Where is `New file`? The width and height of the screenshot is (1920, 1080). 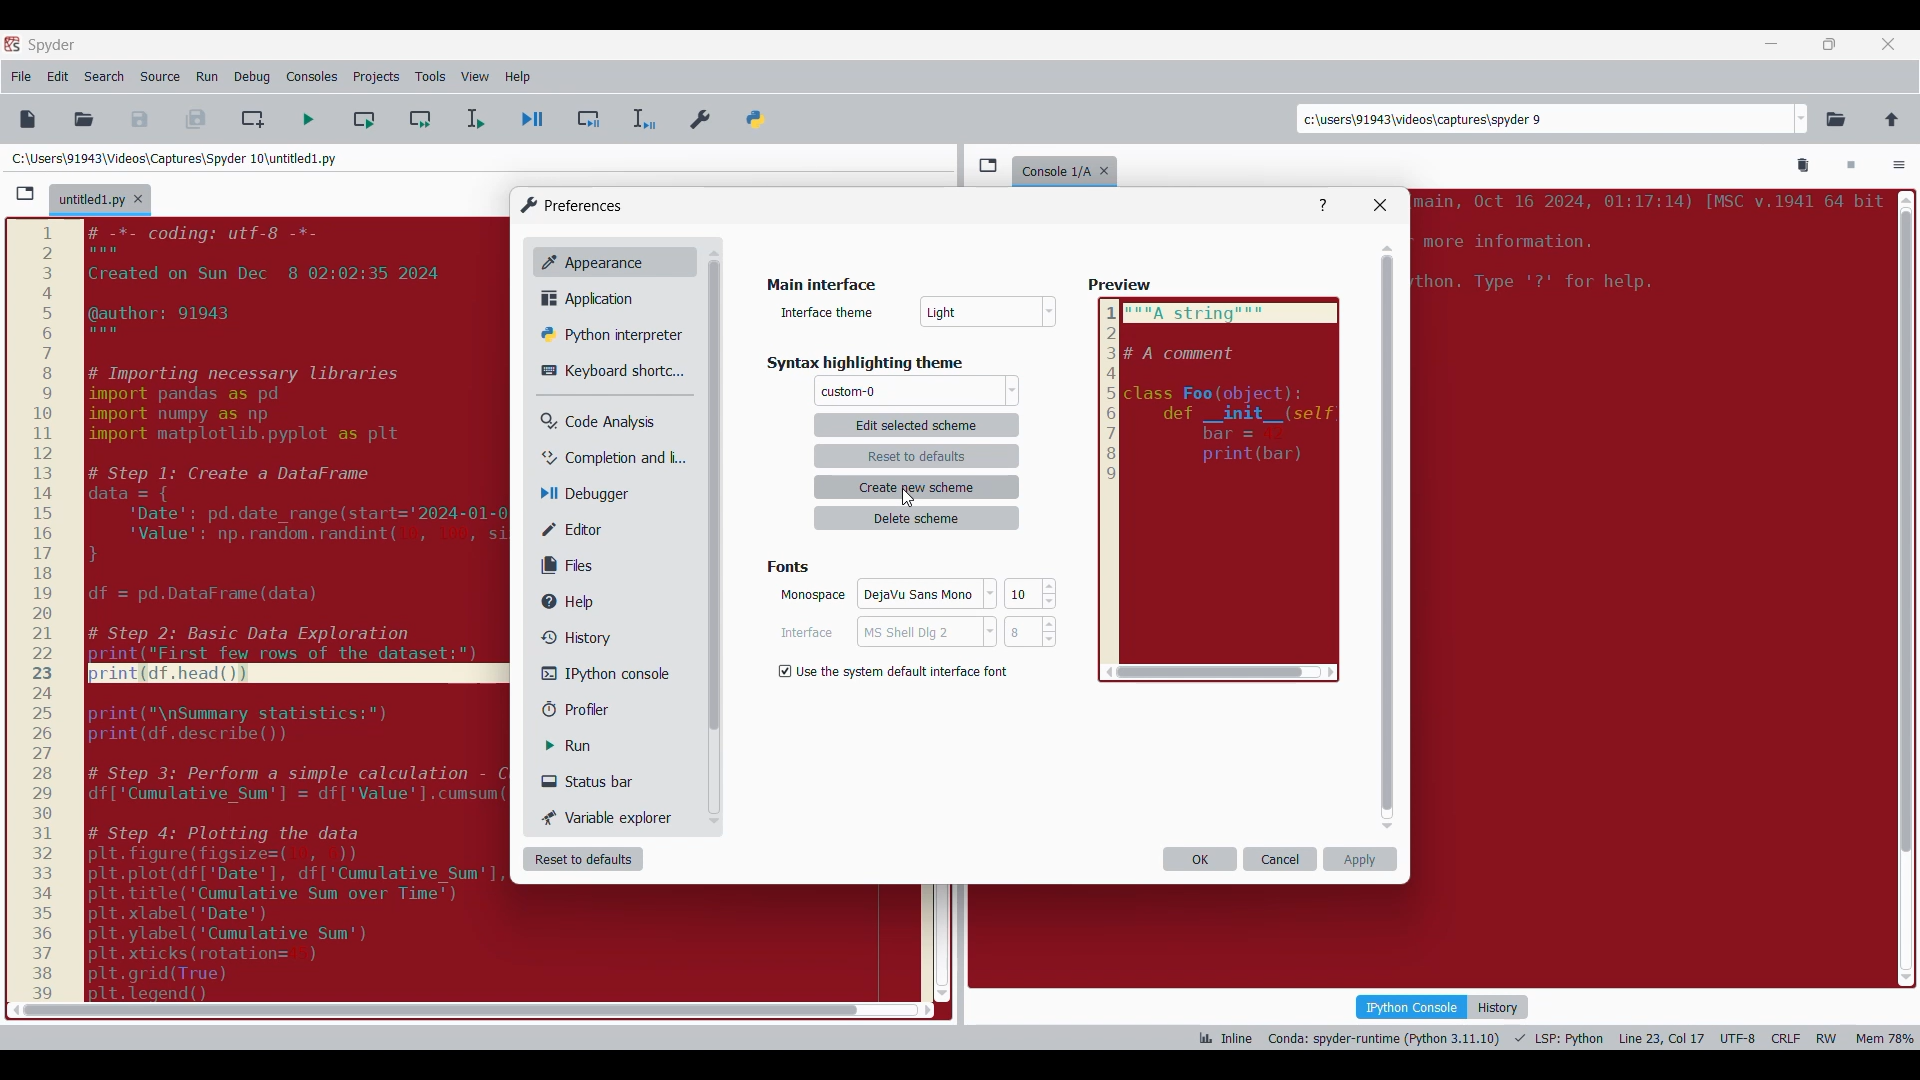
New file is located at coordinates (27, 119).